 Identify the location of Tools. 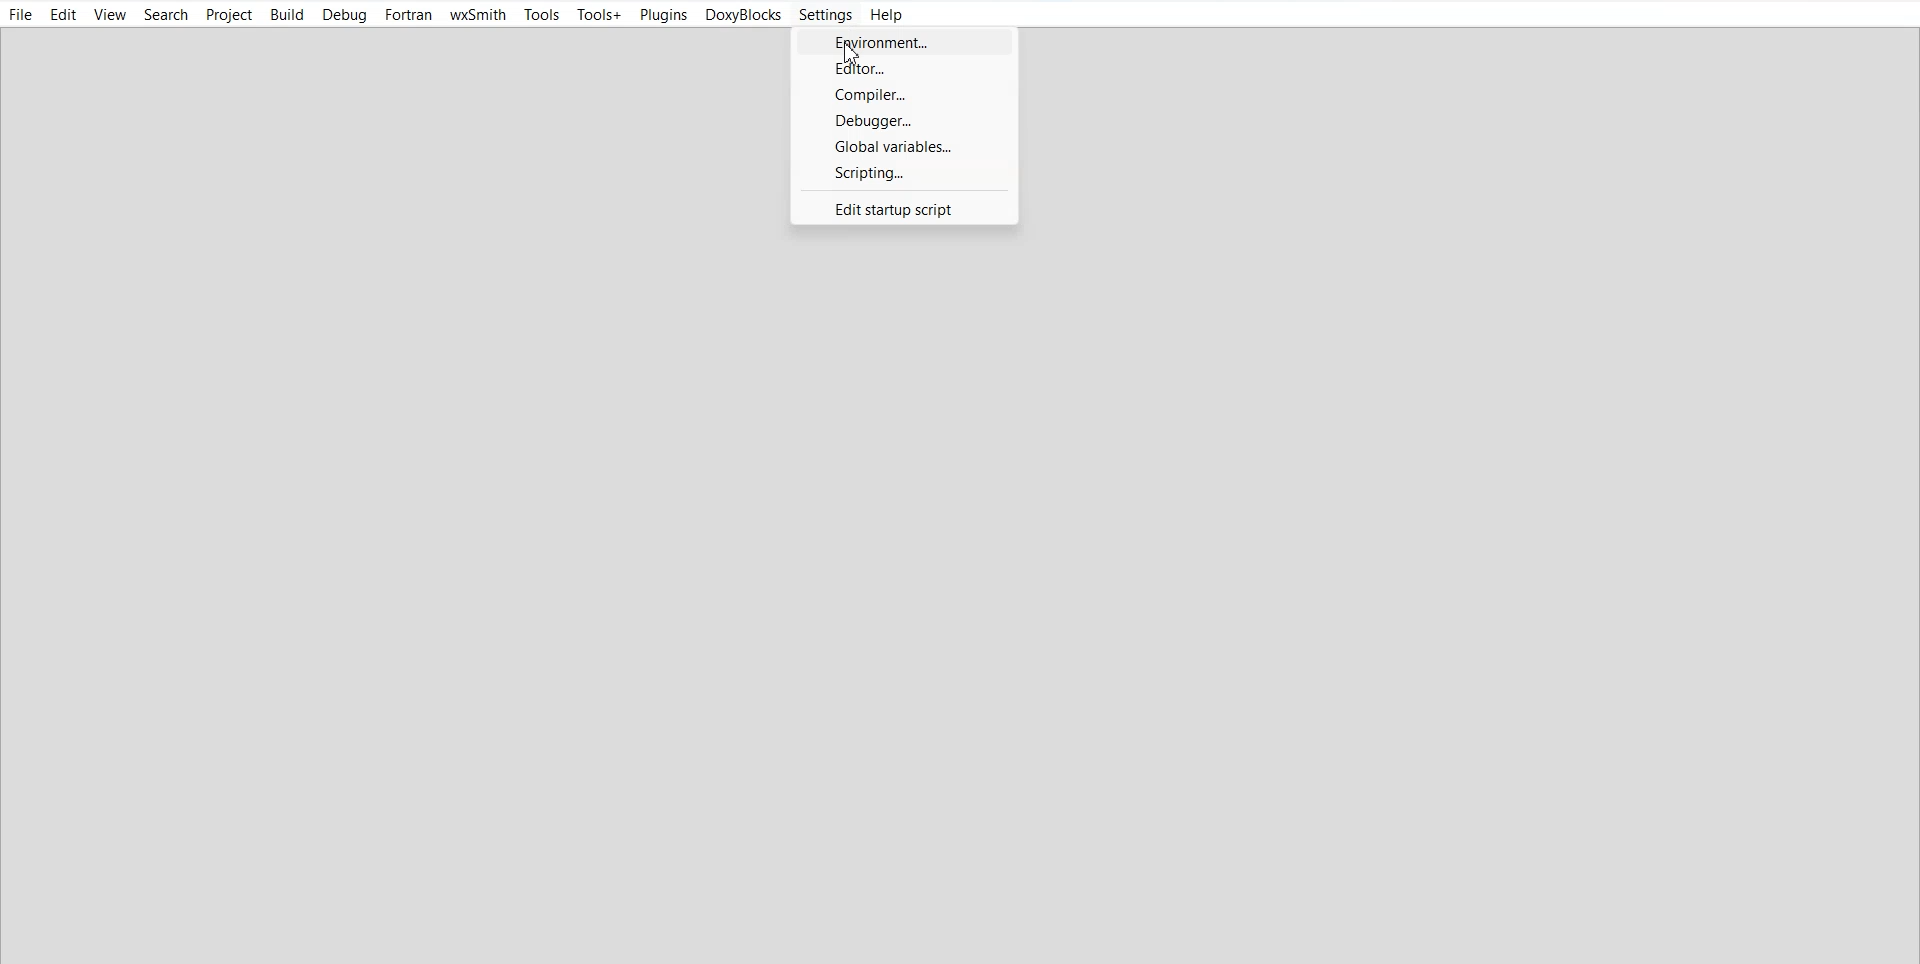
(543, 15).